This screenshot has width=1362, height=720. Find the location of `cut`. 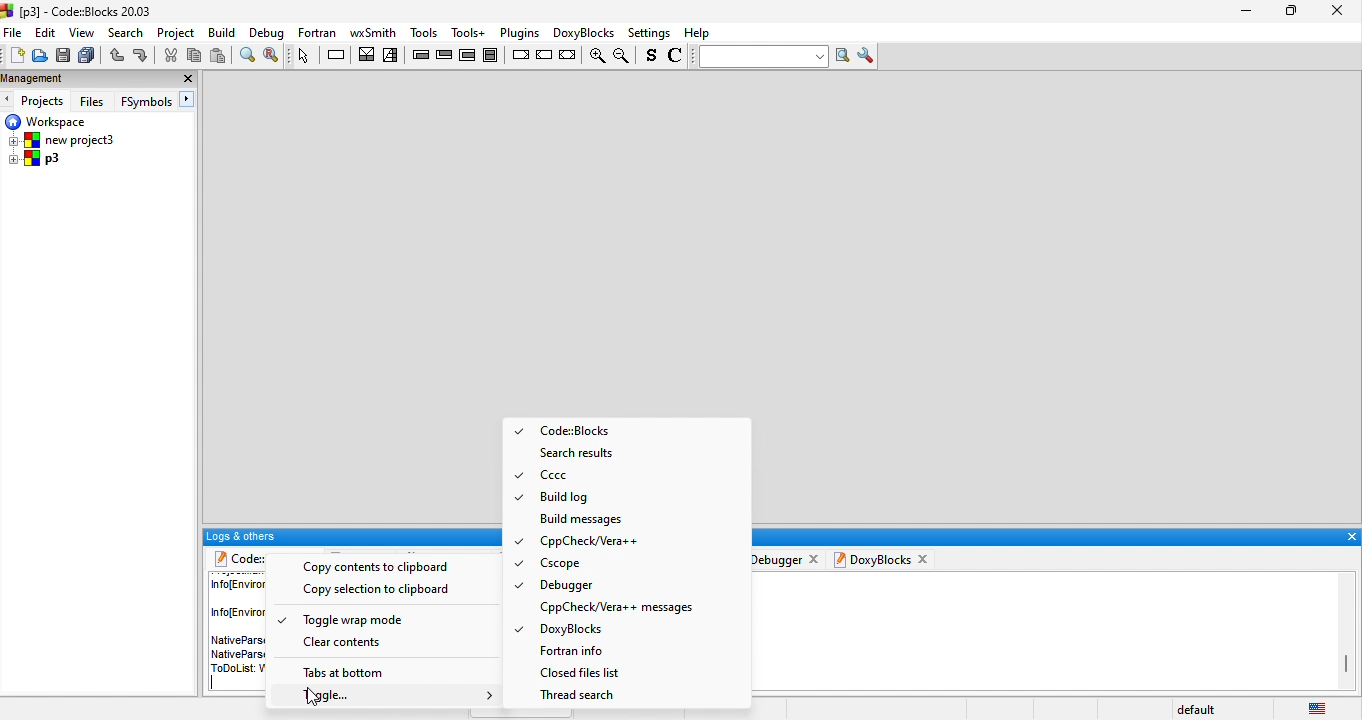

cut is located at coordinates (169, 56).